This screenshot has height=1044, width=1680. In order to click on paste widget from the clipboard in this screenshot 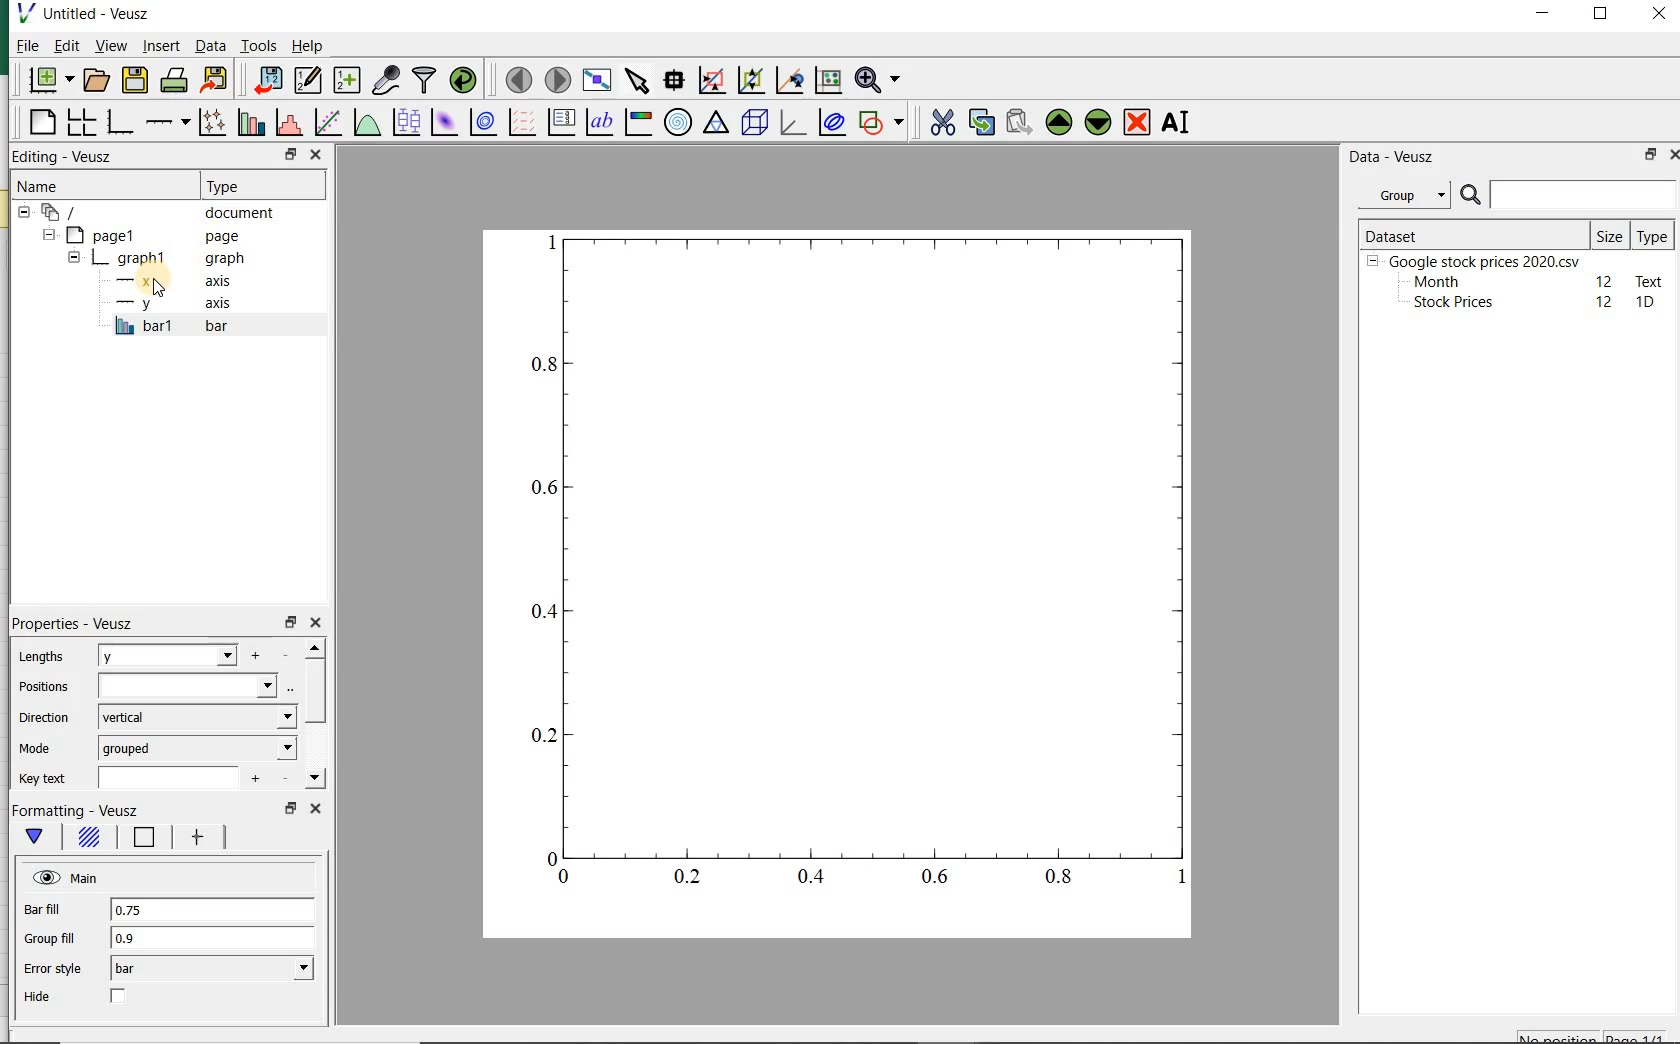, I will do `click(1019, 123)`.